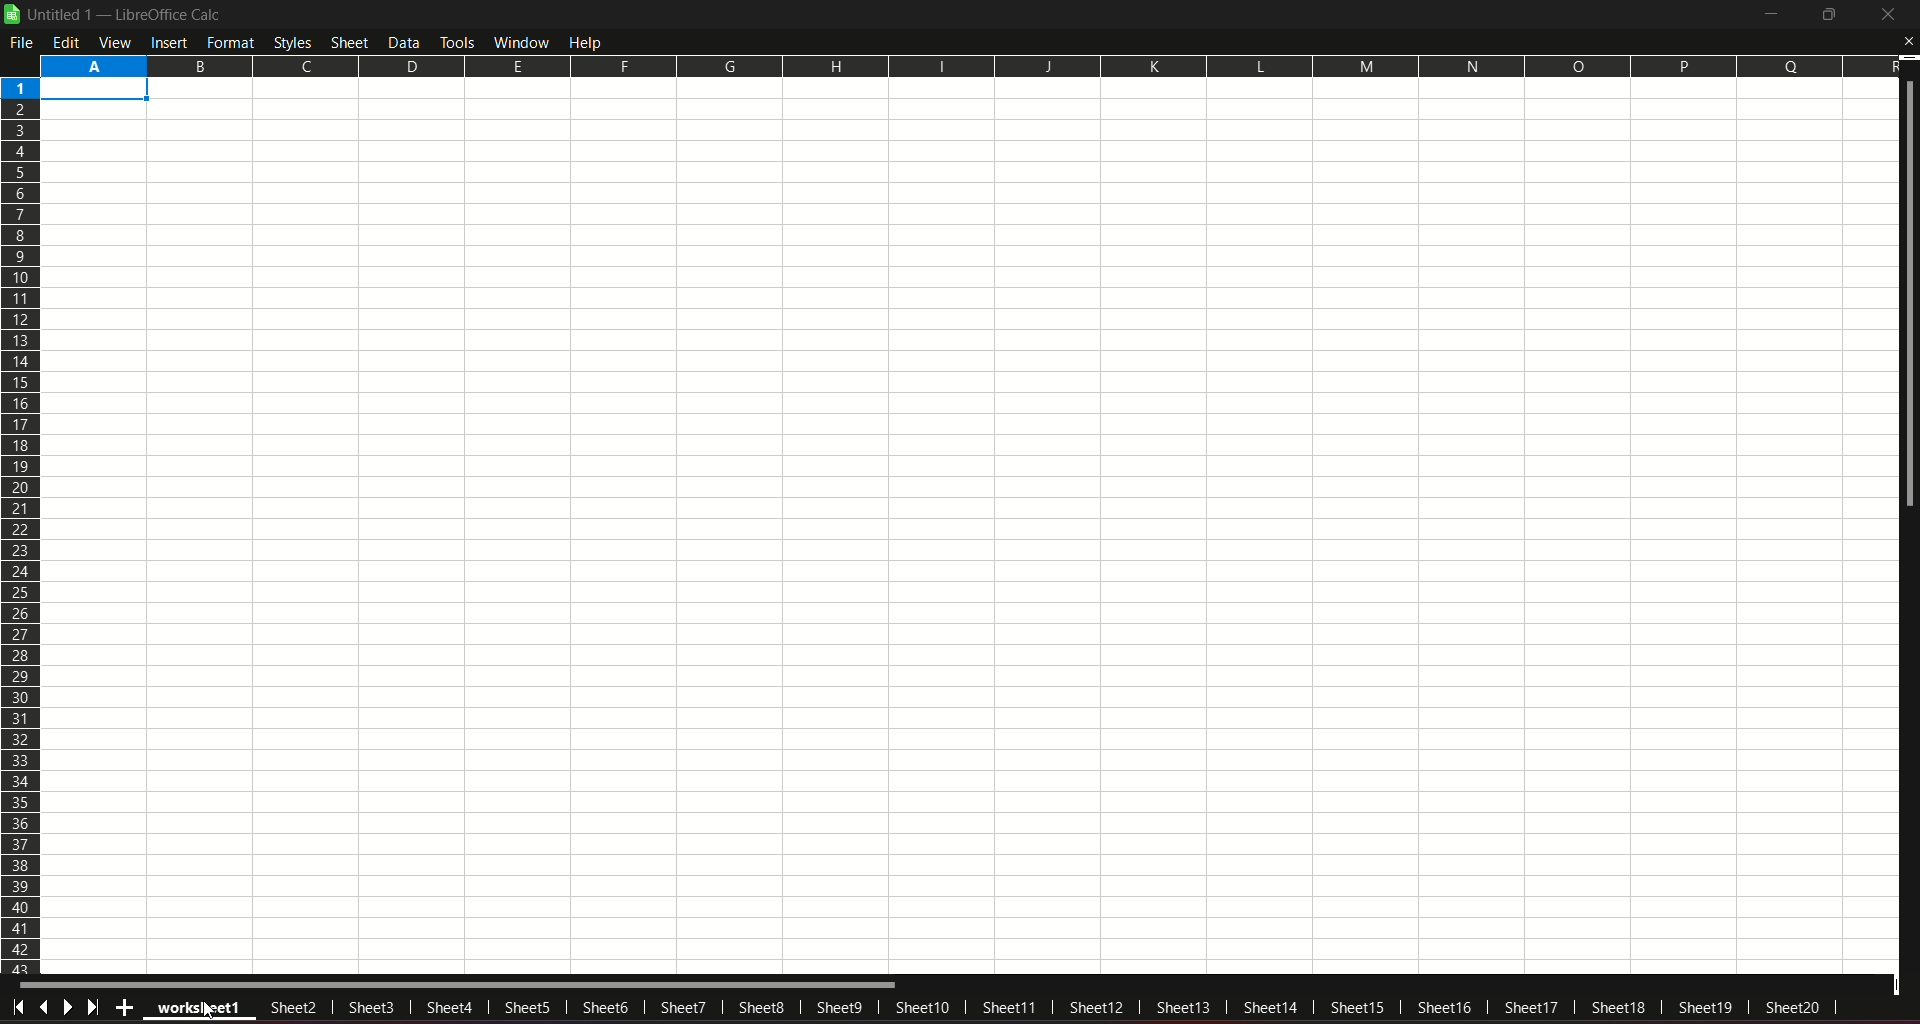 The image size is (1920, 1024). I want to click on sheet4, so click(449, 1005).